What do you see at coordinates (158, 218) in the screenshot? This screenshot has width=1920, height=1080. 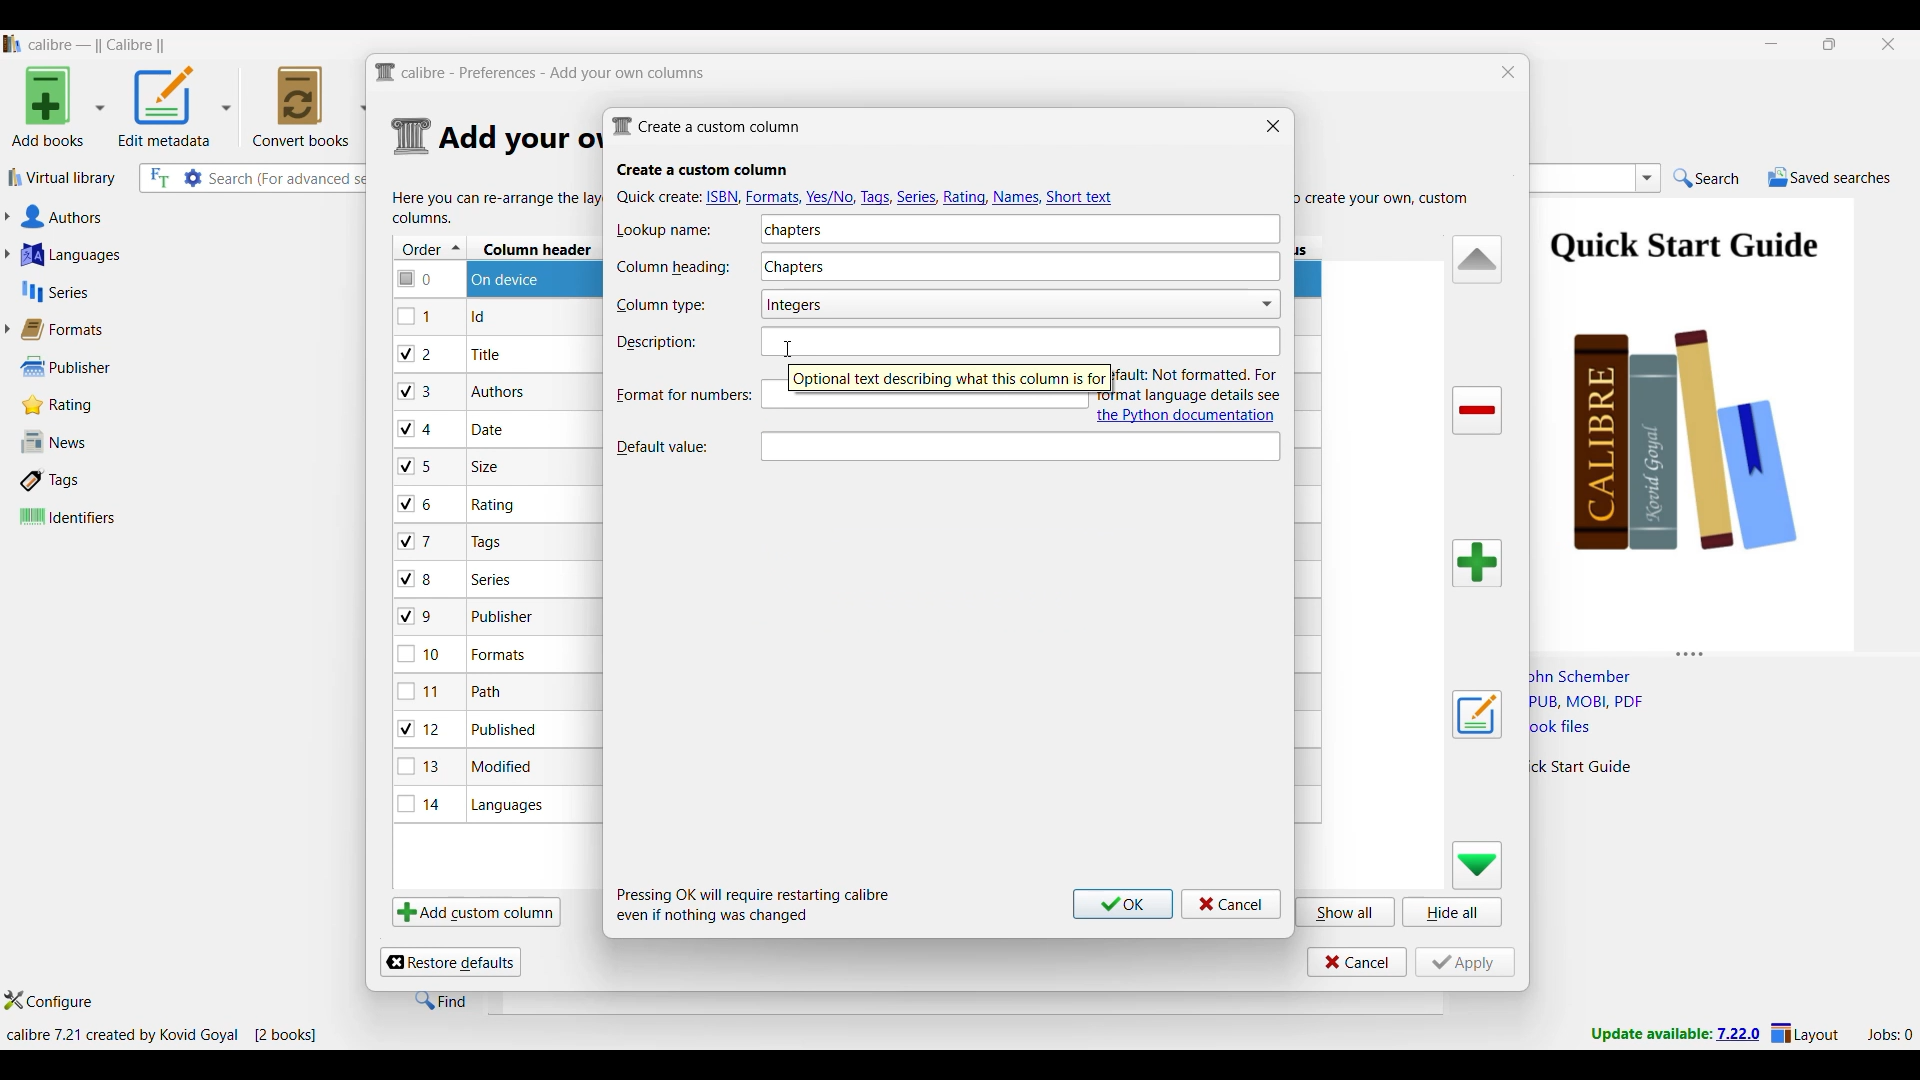 I see `Authors` at bounding box center [158, 218].